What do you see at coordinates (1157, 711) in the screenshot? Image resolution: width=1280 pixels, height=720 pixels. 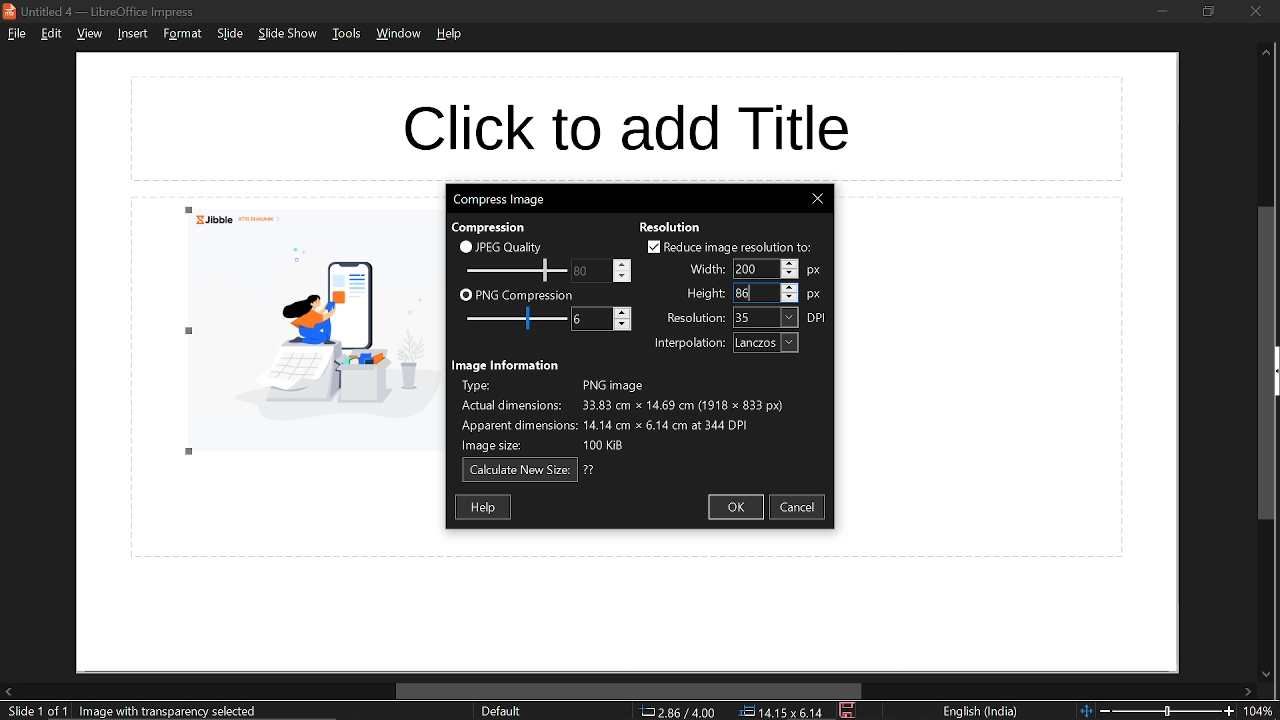 I see `change zoom` at bounding box center [1157, 711].